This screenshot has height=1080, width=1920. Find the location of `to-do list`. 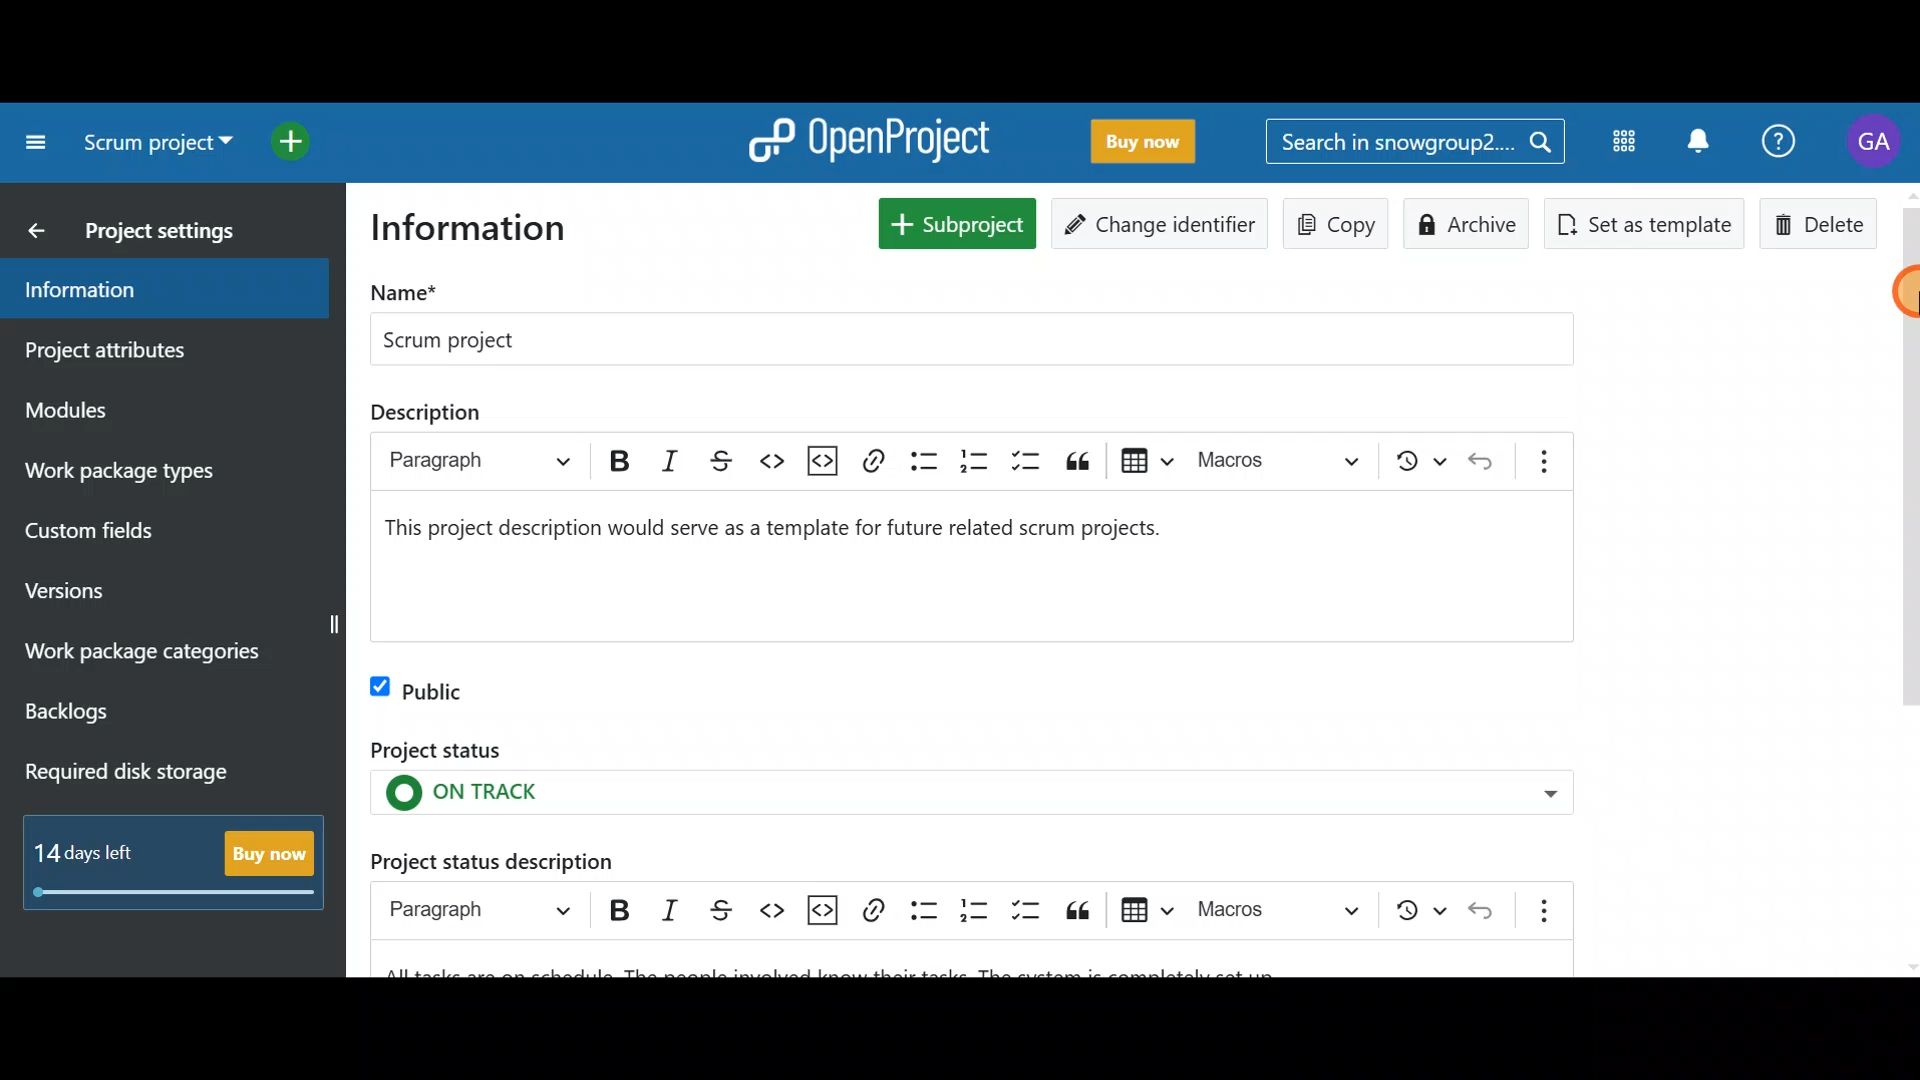

to-do list is located at coordinates (1024, 461).